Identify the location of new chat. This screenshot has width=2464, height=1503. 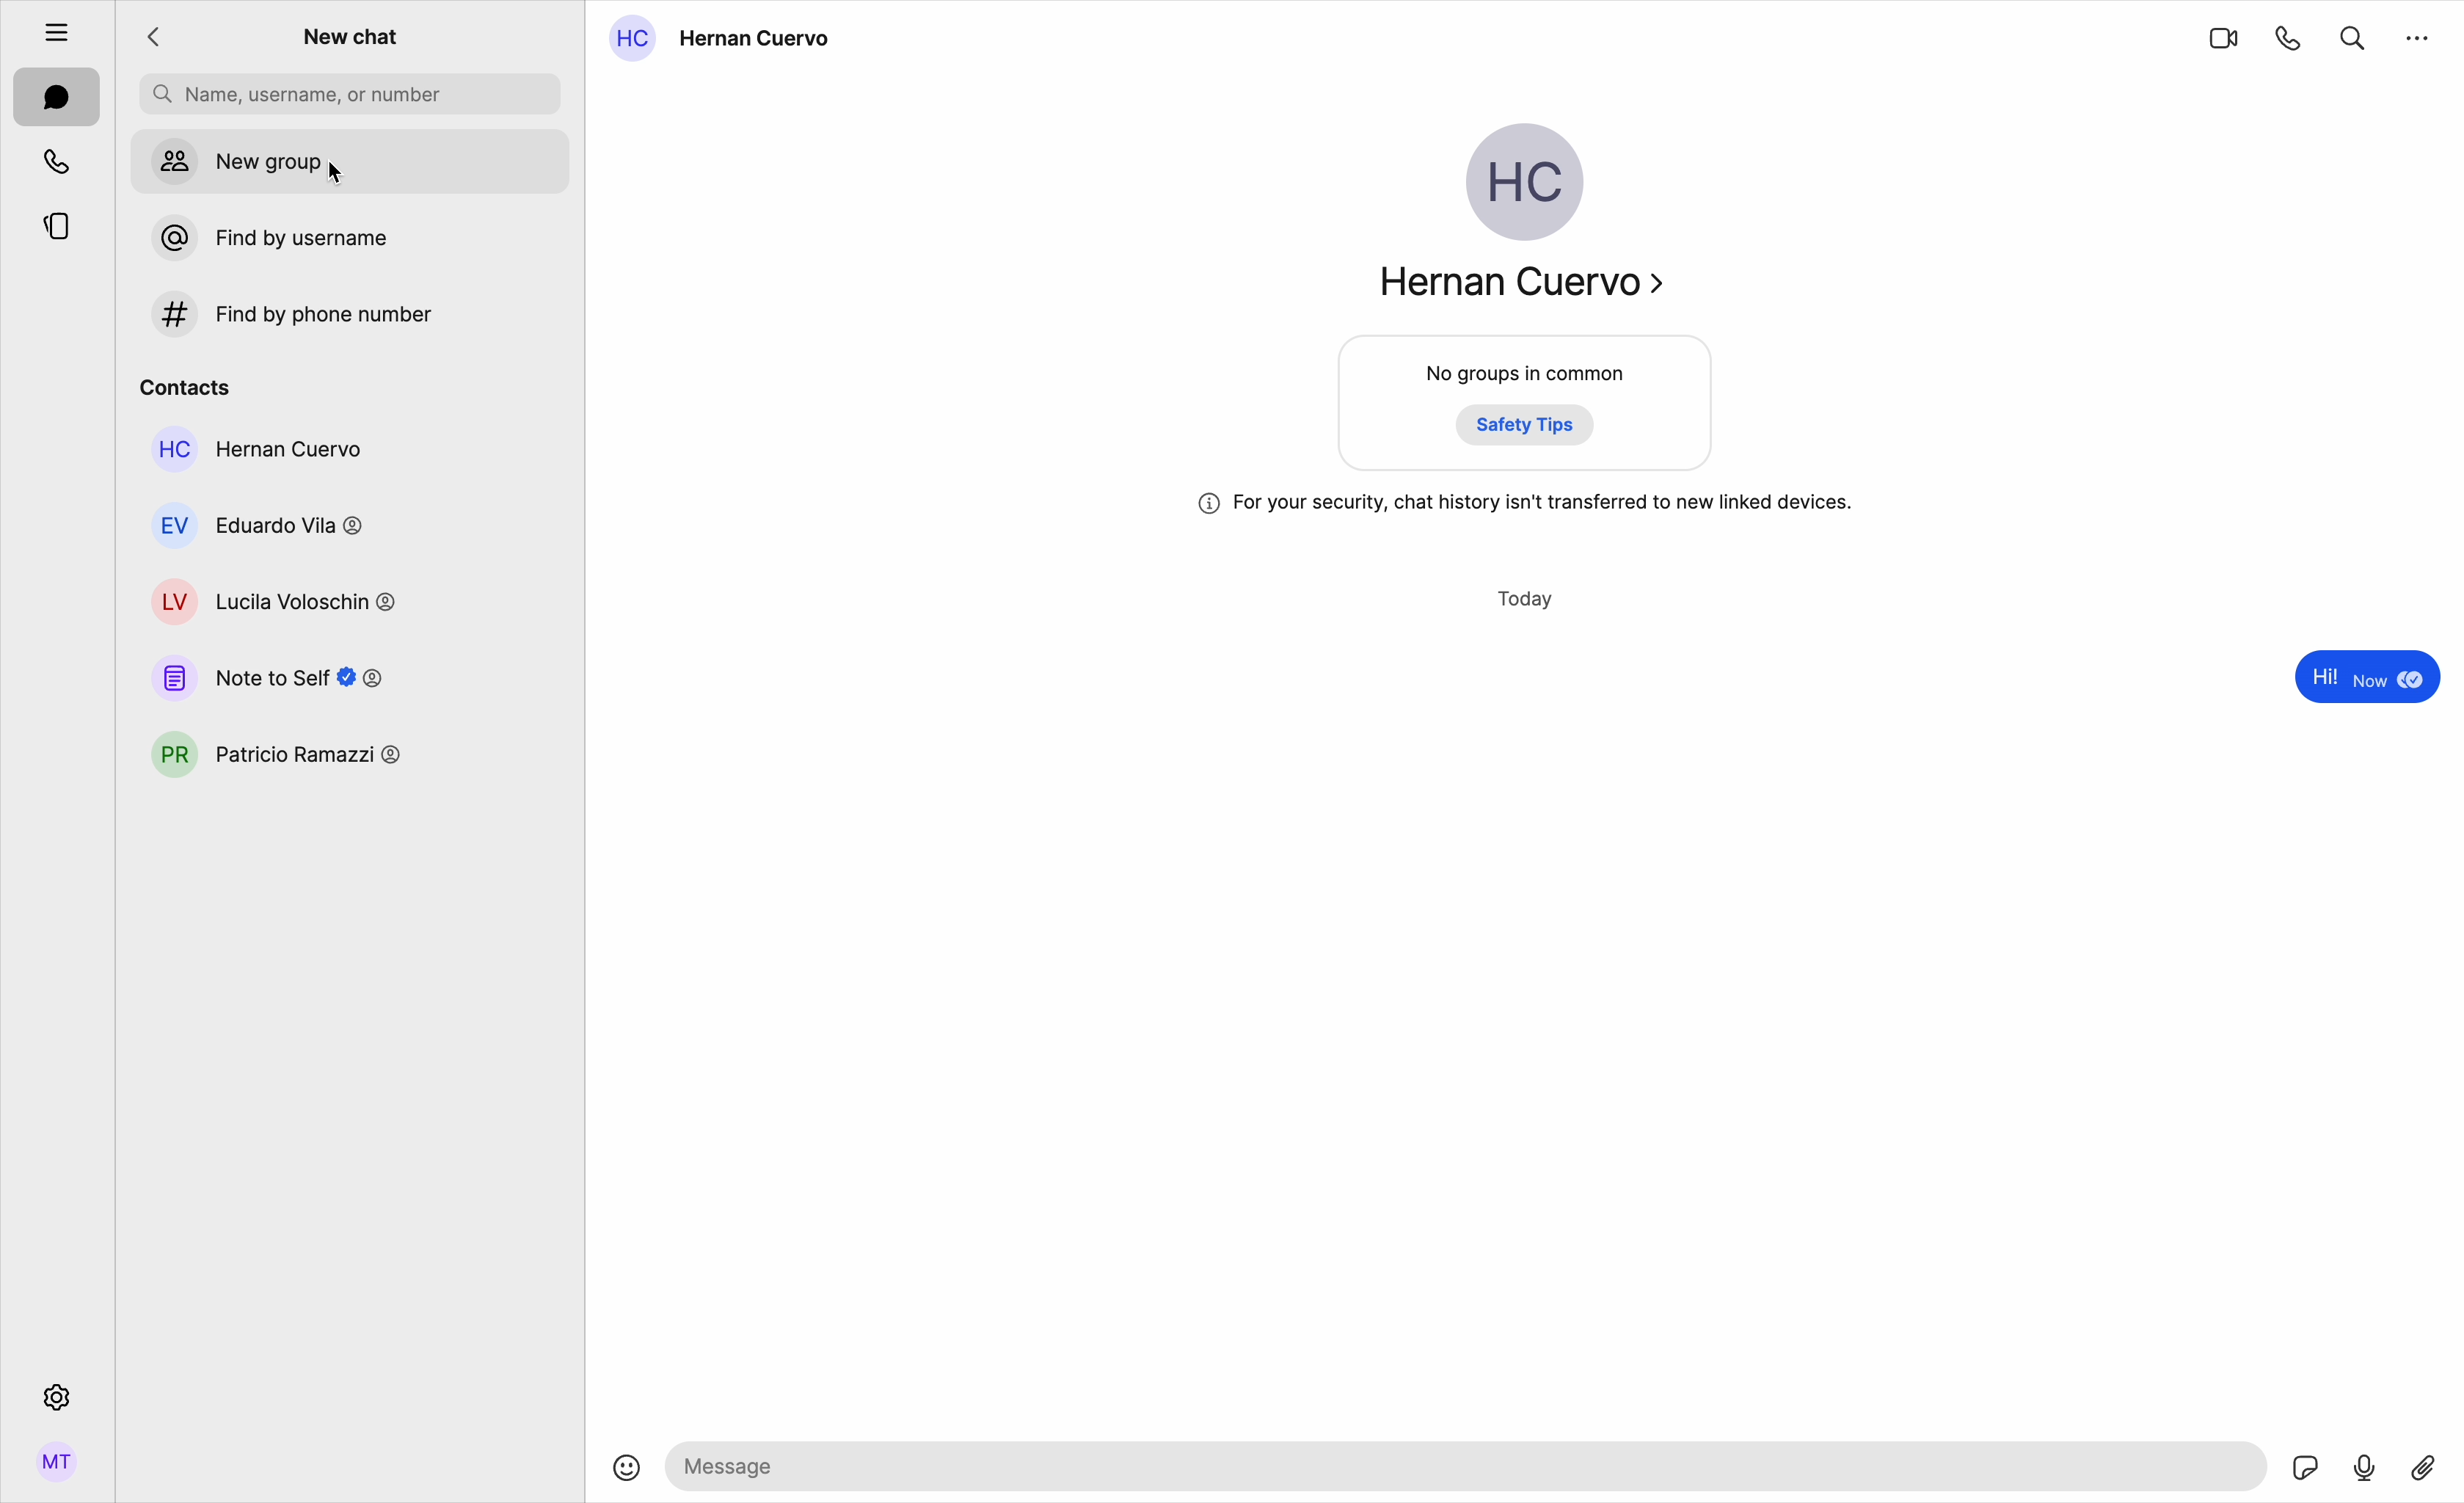
(354, 39).